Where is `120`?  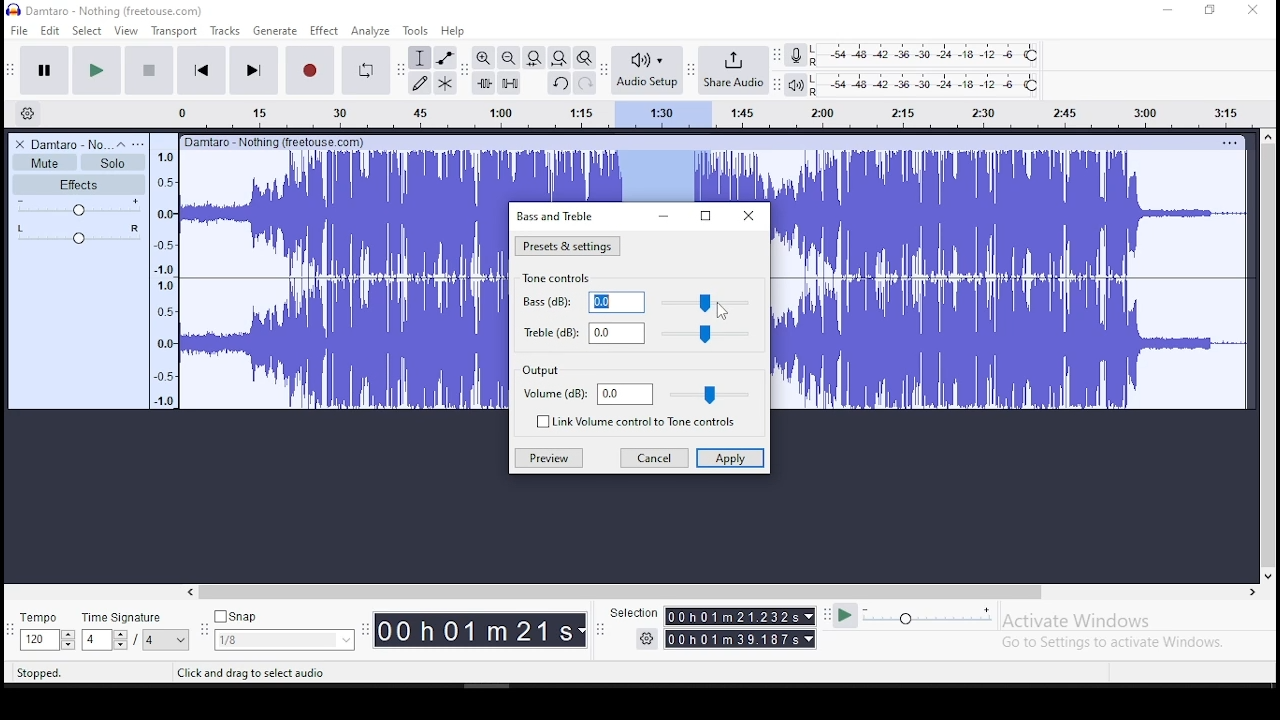 120 is located at coordinates (38, 641).